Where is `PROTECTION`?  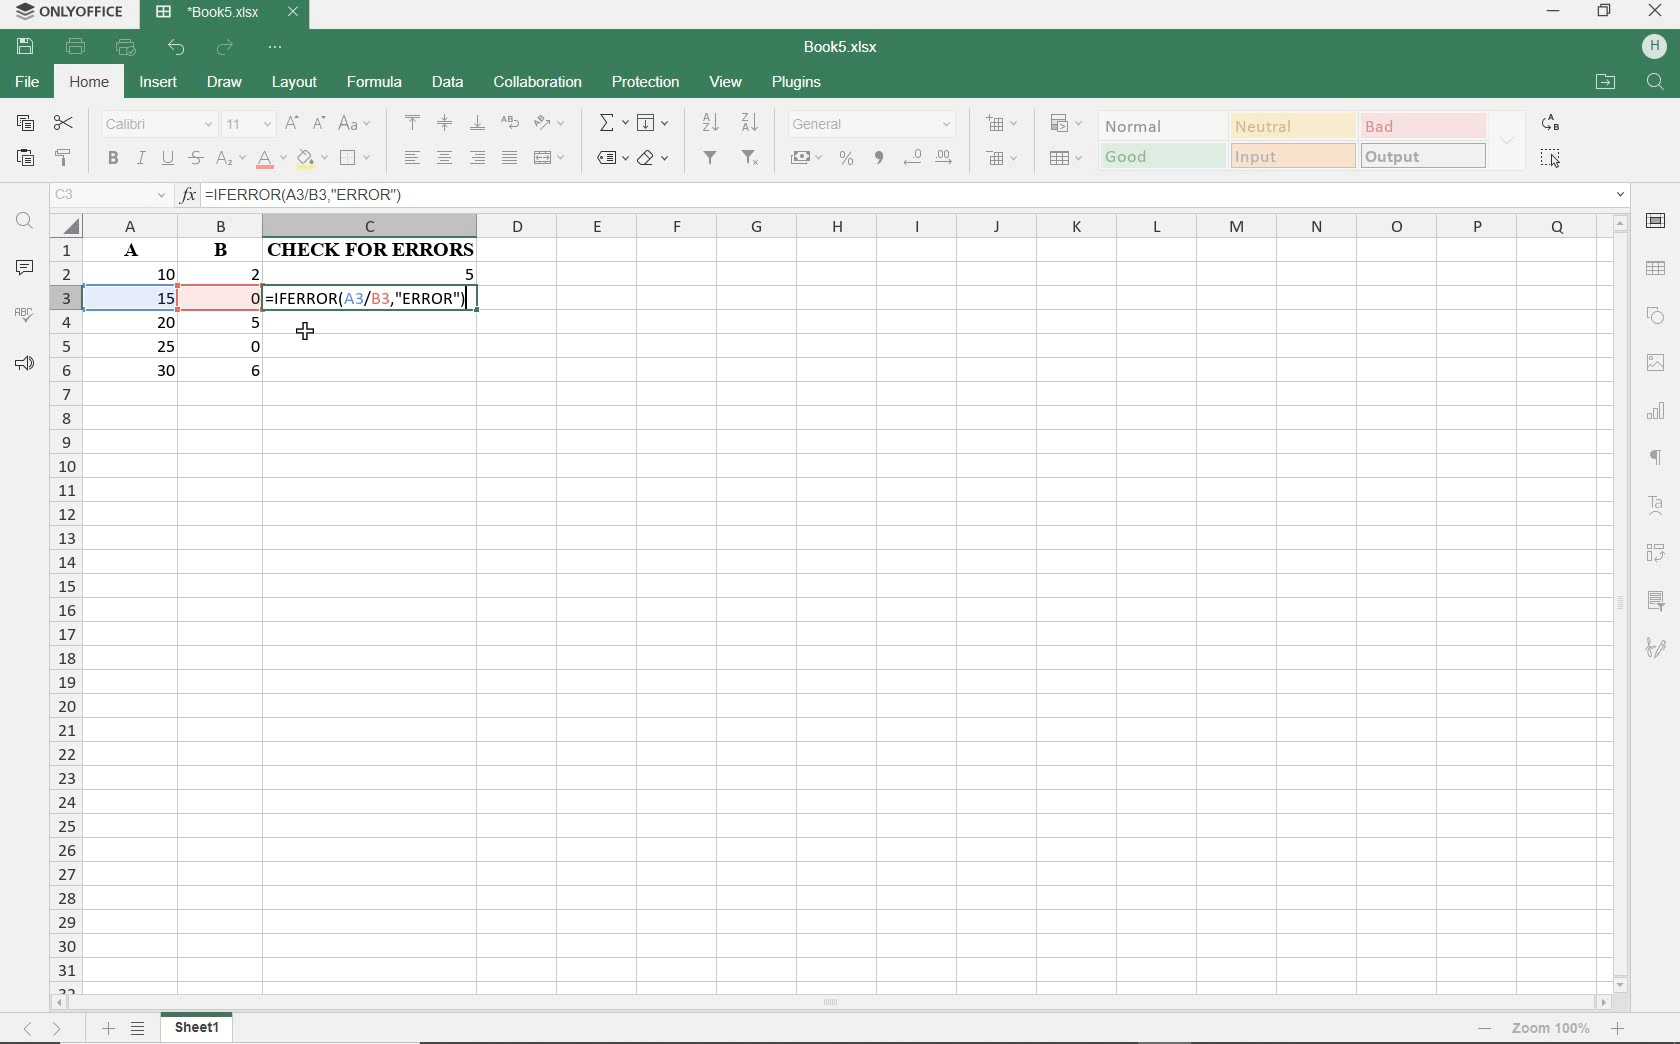 PROTECTION is located at coordinates (644, 83).